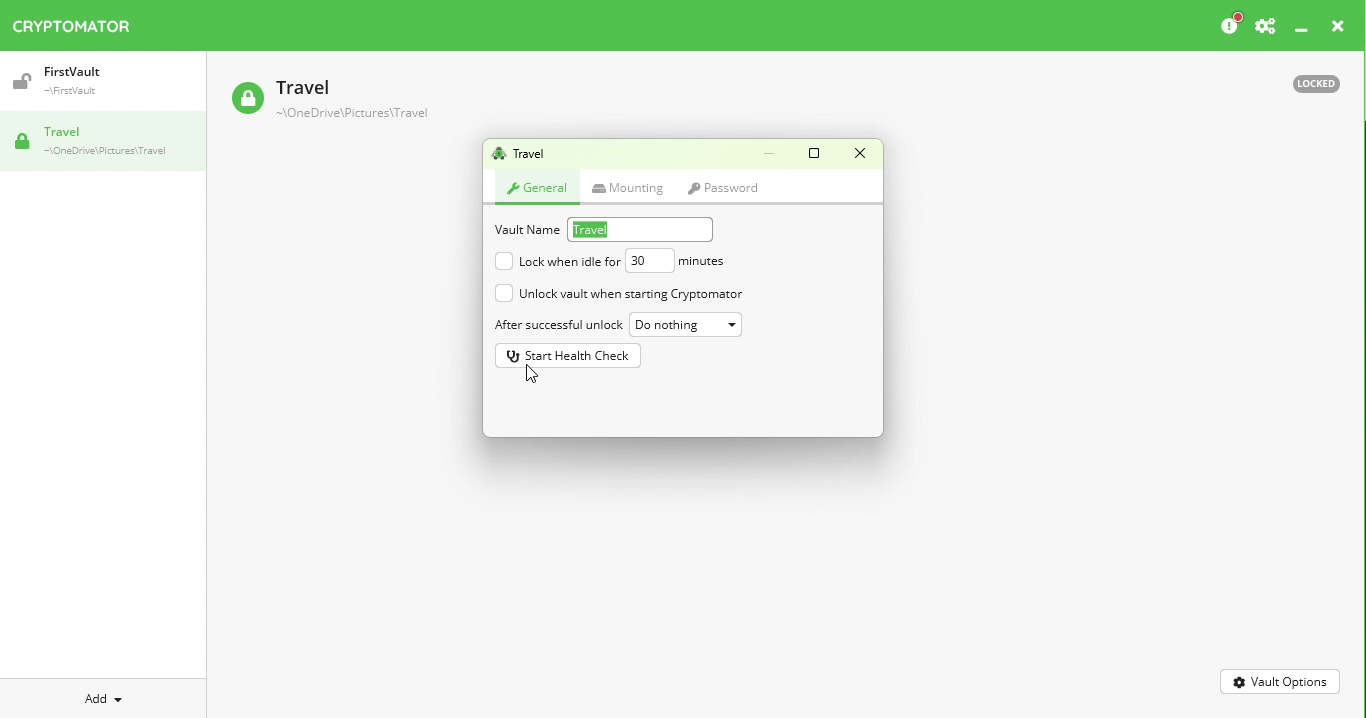 The image size is (1366, 718). What do you see at coordinates (1311, 85) in the screenshot?
I see `Locked` at bounding box center [1311, 85].